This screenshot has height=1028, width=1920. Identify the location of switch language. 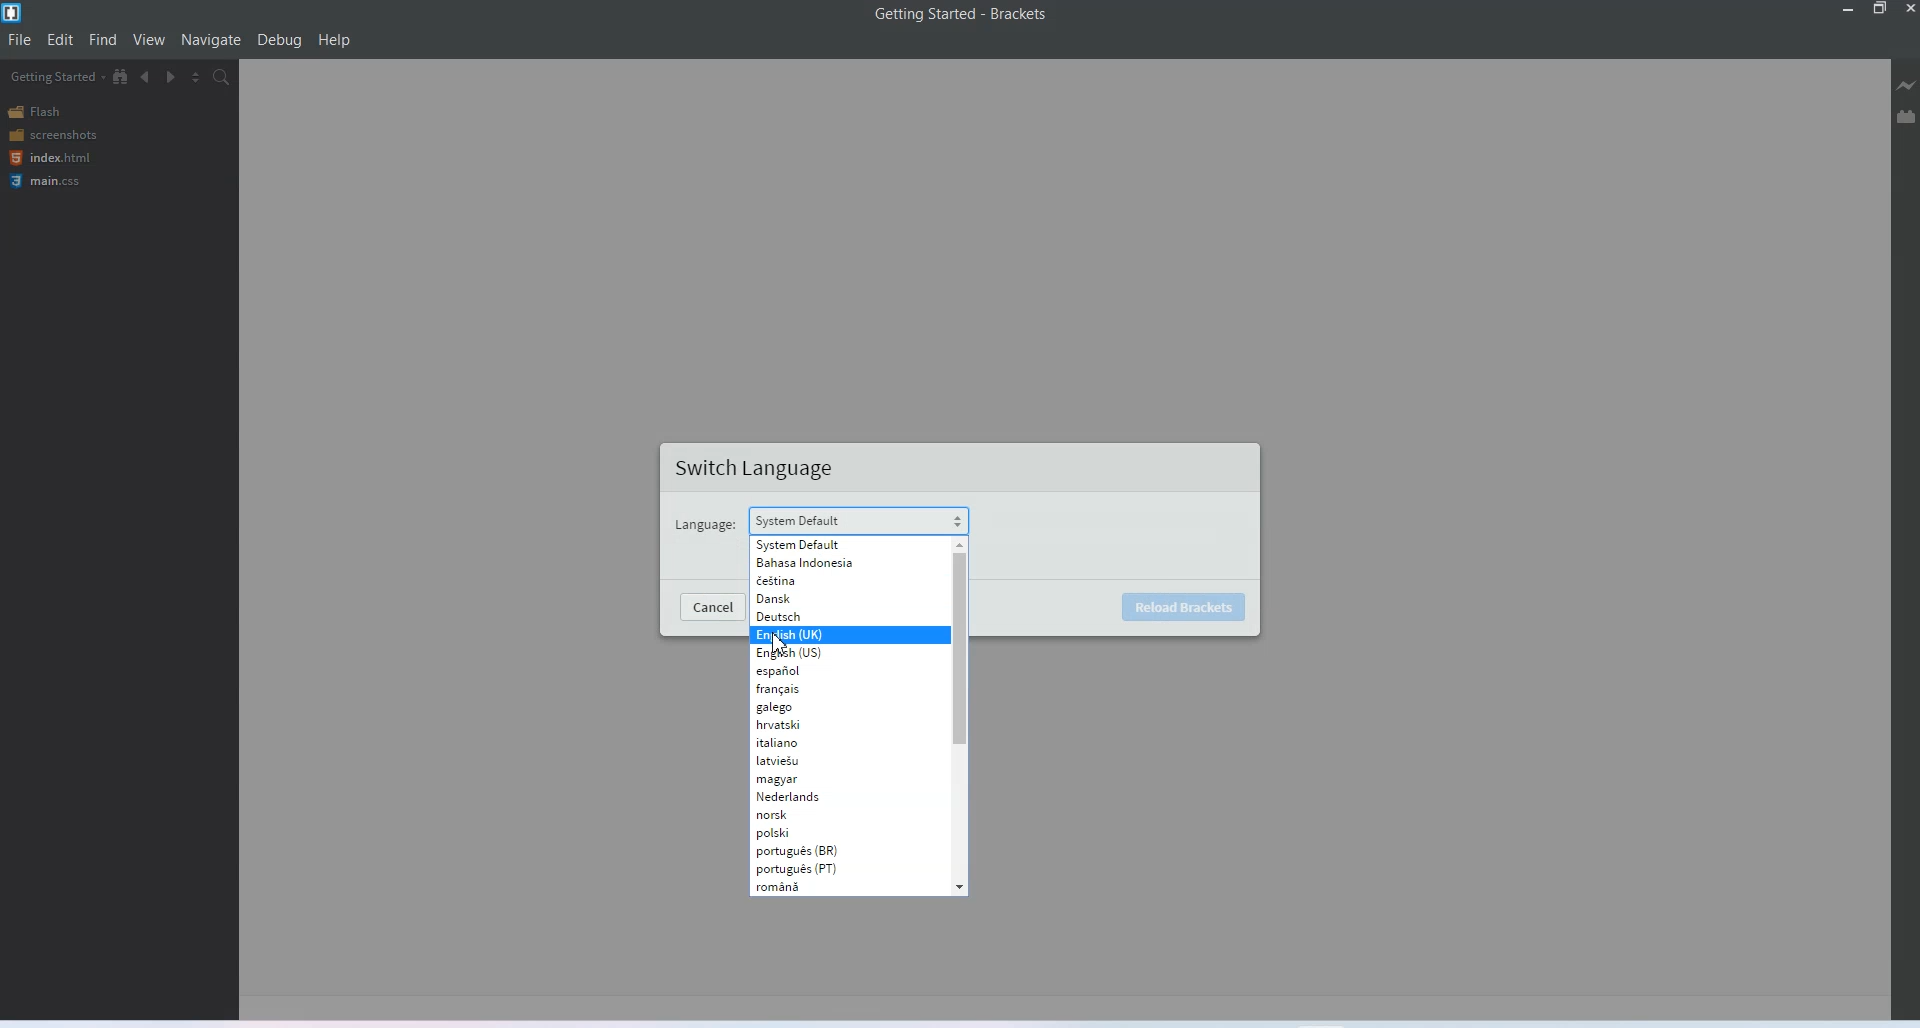
(759, 469).